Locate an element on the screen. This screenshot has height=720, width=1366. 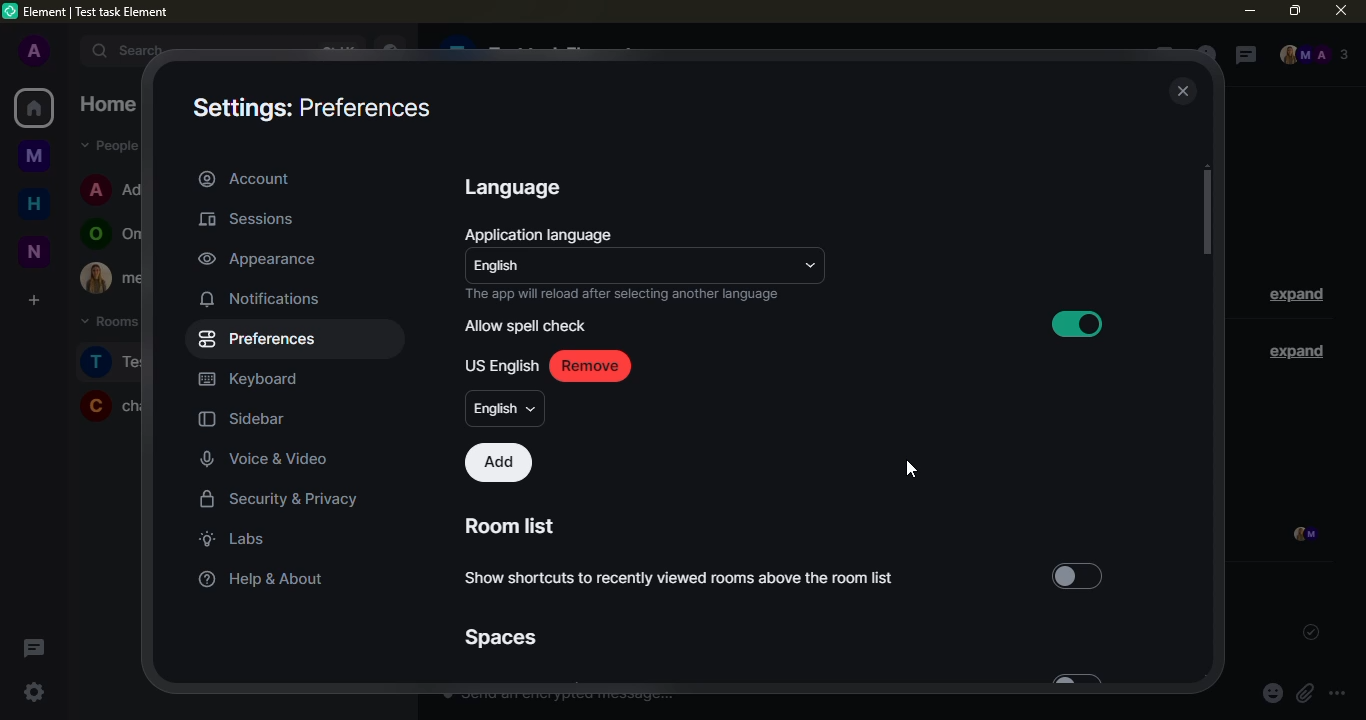
profile is located at coordinates (33, 52).